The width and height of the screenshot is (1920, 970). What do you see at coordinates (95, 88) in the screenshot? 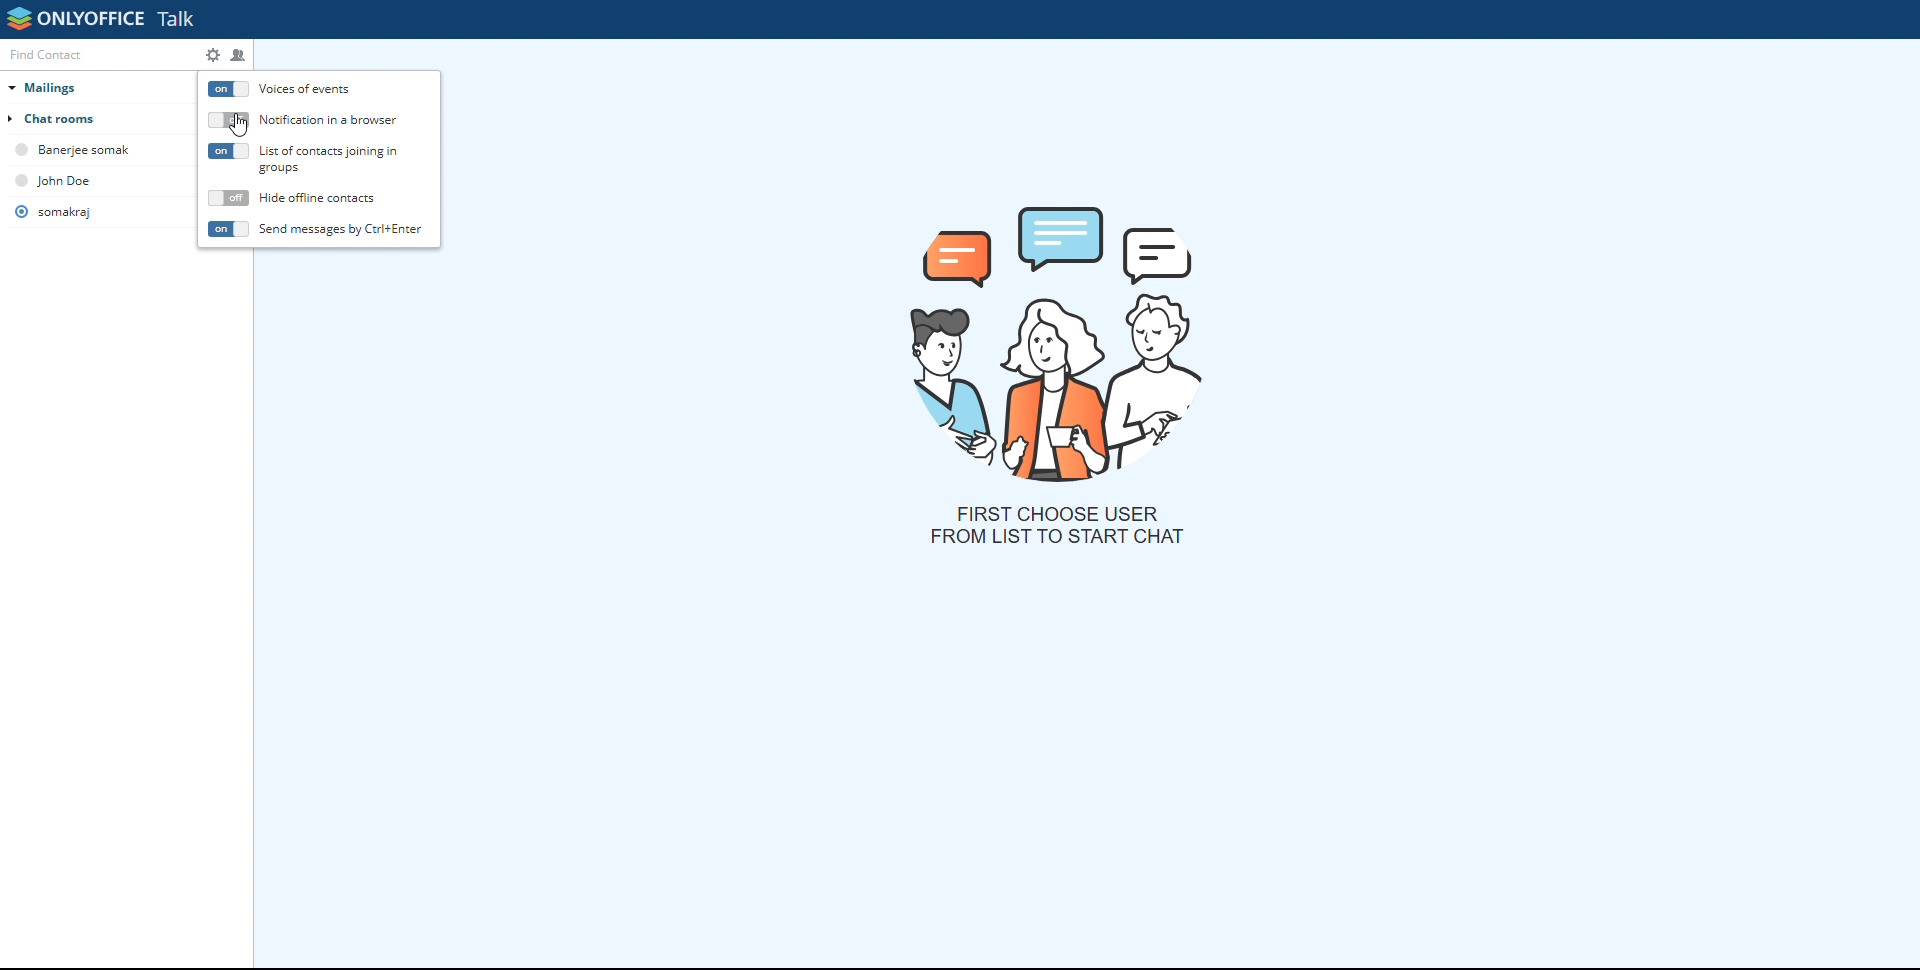
I see `mailings` at bounding box center [95, 88].